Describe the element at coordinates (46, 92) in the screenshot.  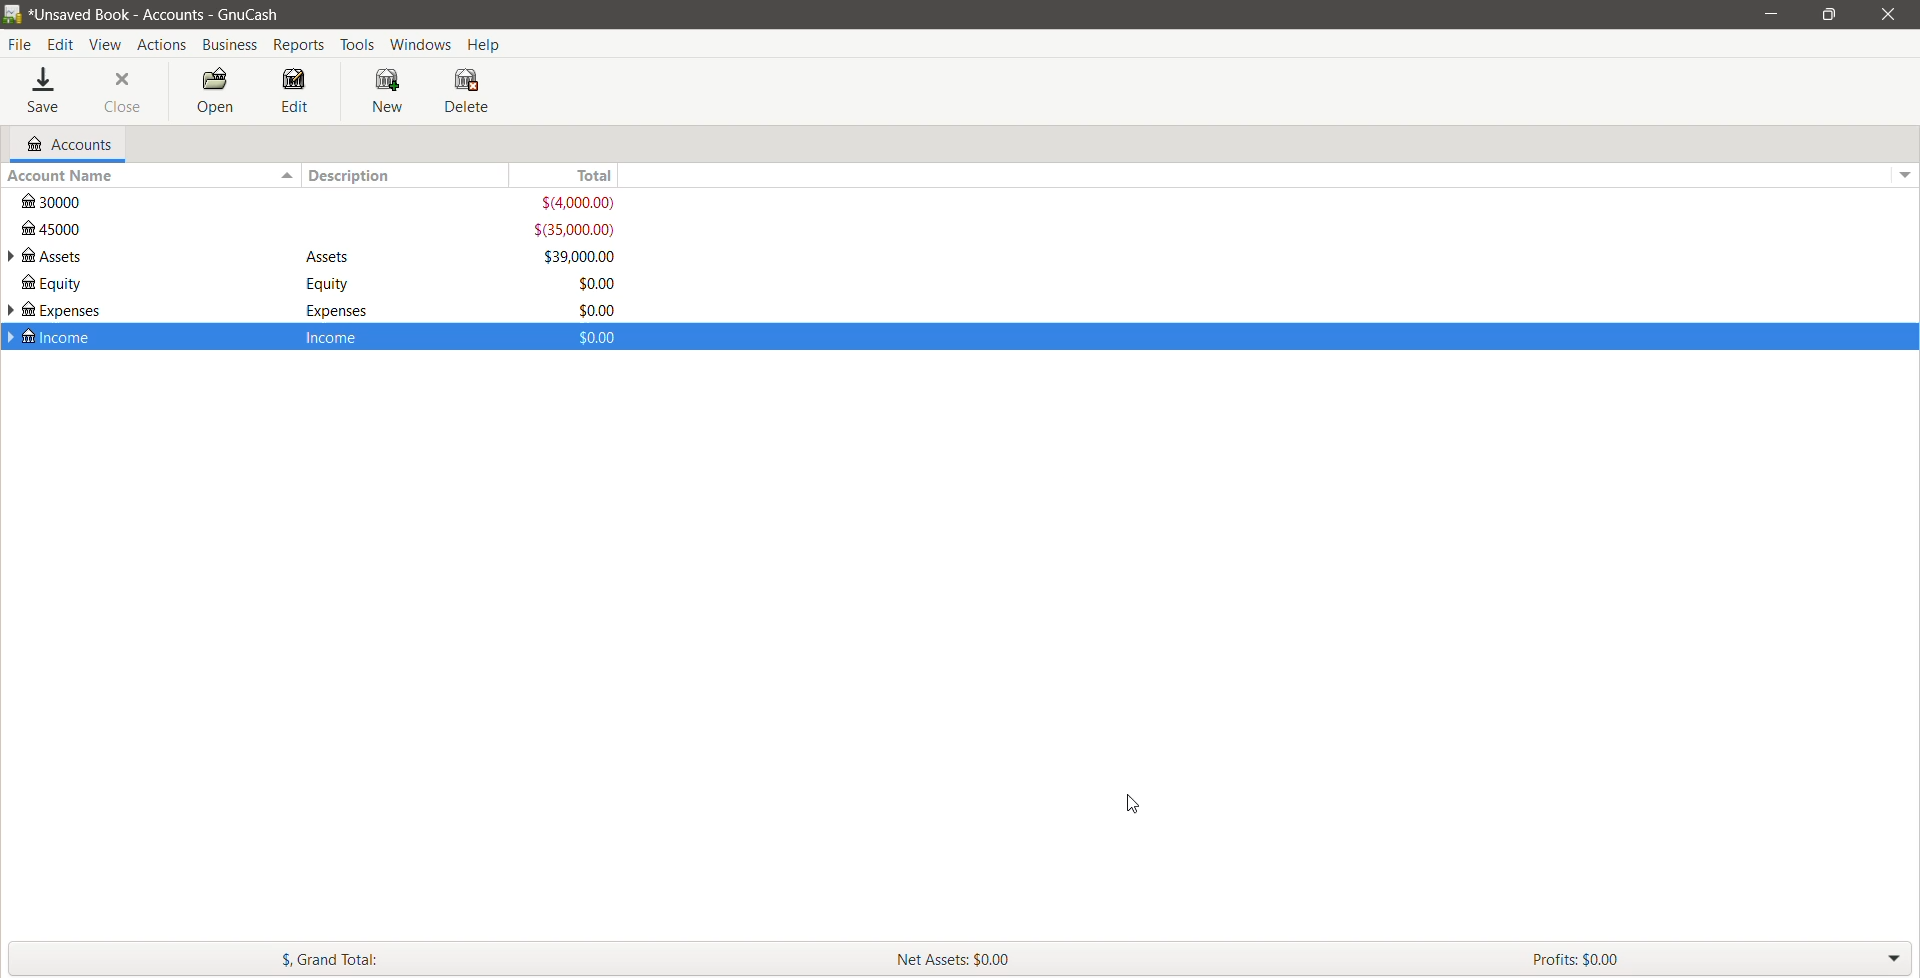
I see `Save` at that location.